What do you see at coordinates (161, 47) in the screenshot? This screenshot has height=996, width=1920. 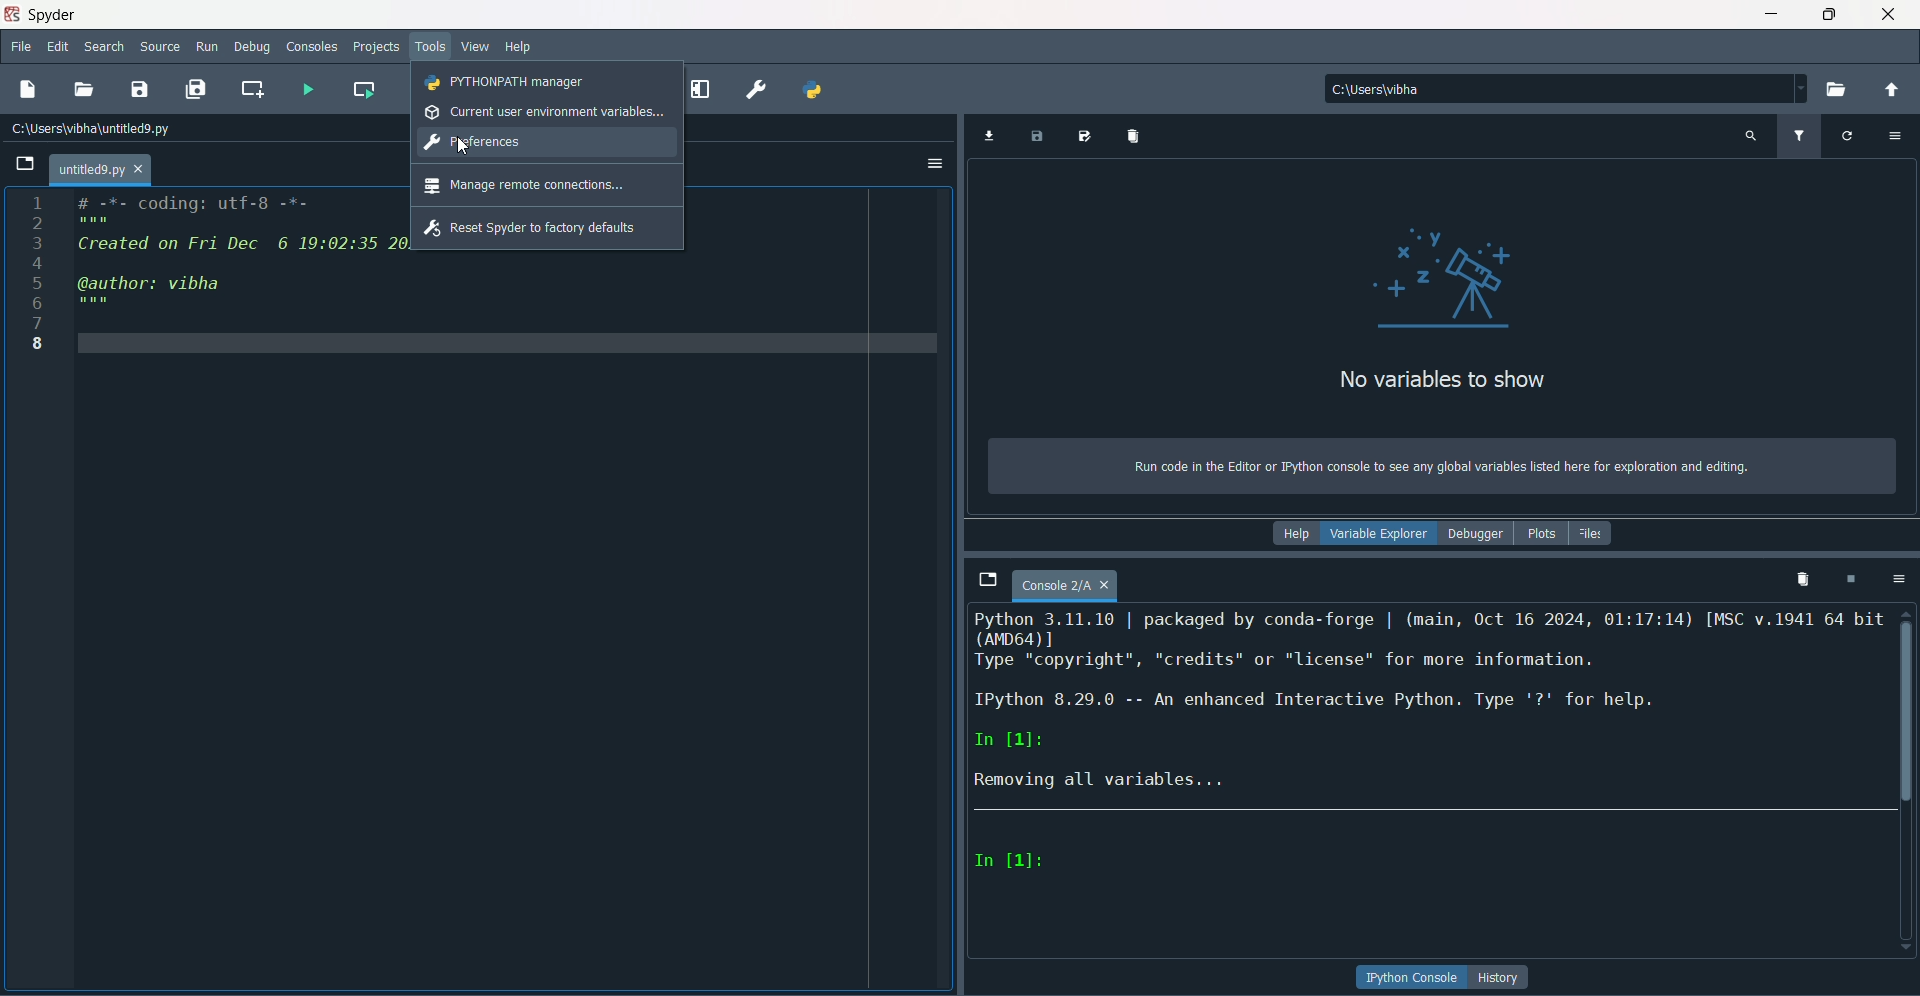 I see `source` at bounding box center [161, 47].